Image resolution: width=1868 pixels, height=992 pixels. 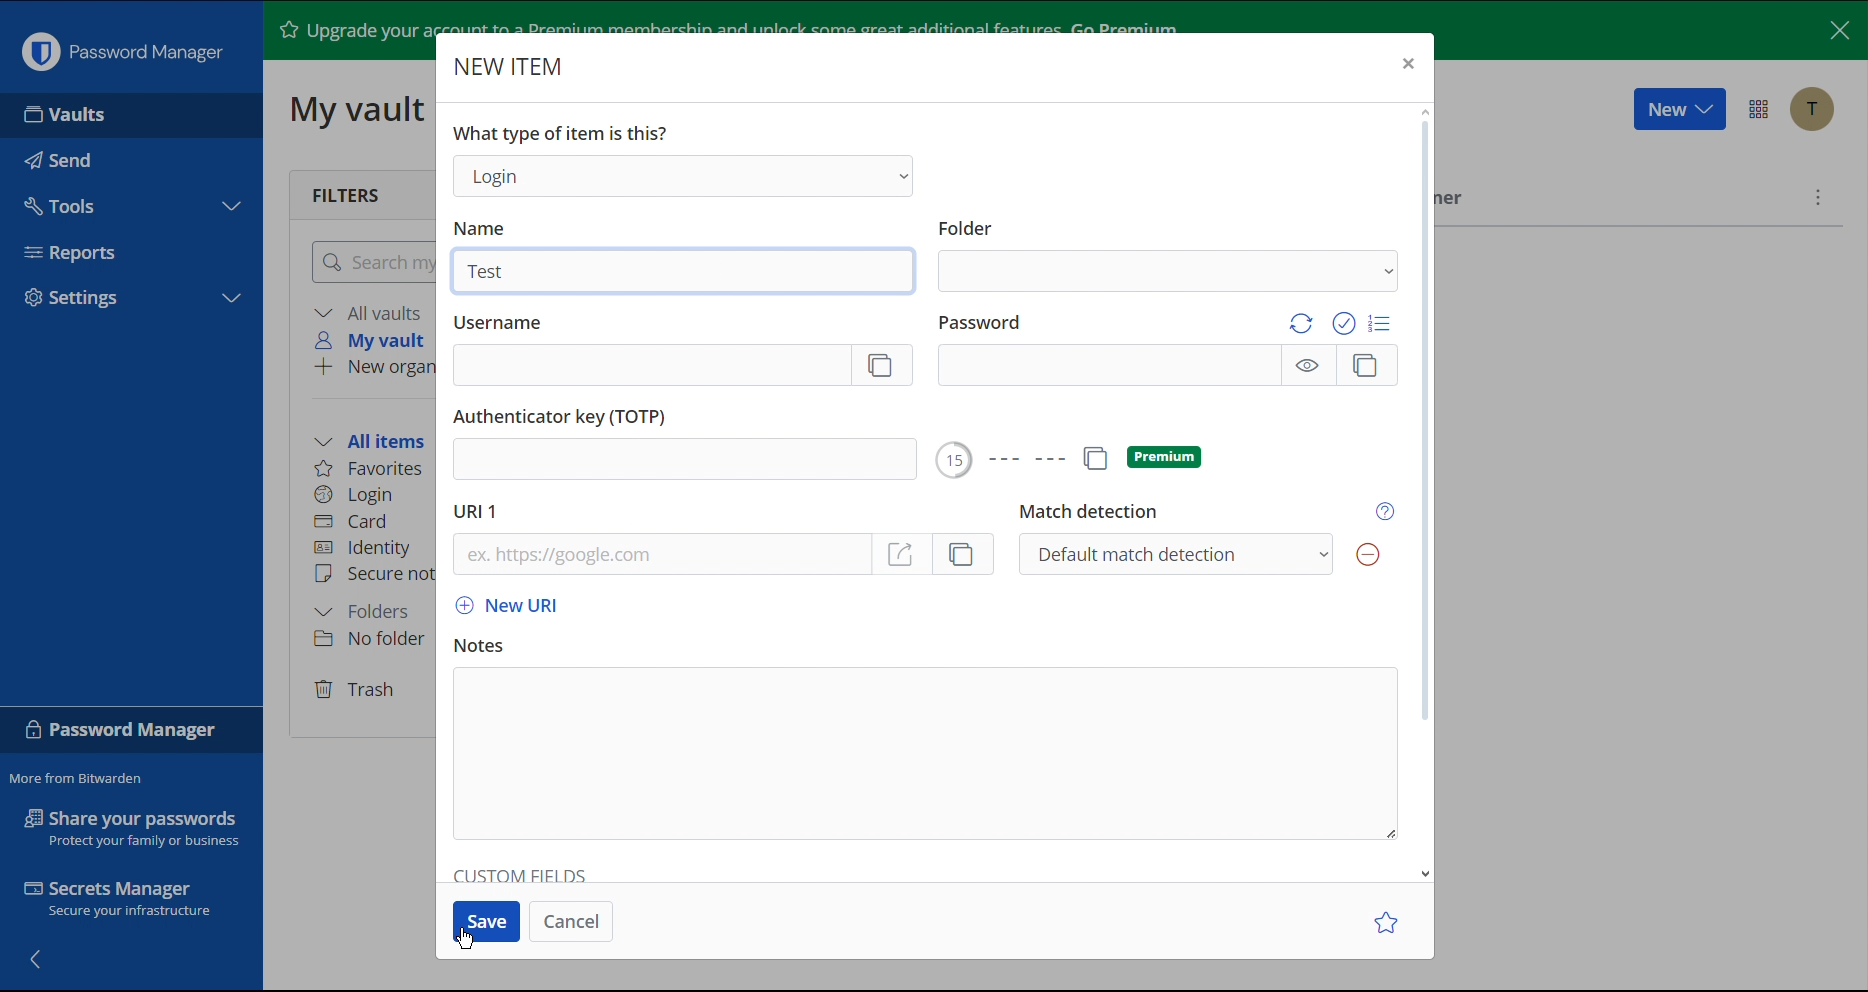 I want to click on Cancel, so click(x=573, y=920).